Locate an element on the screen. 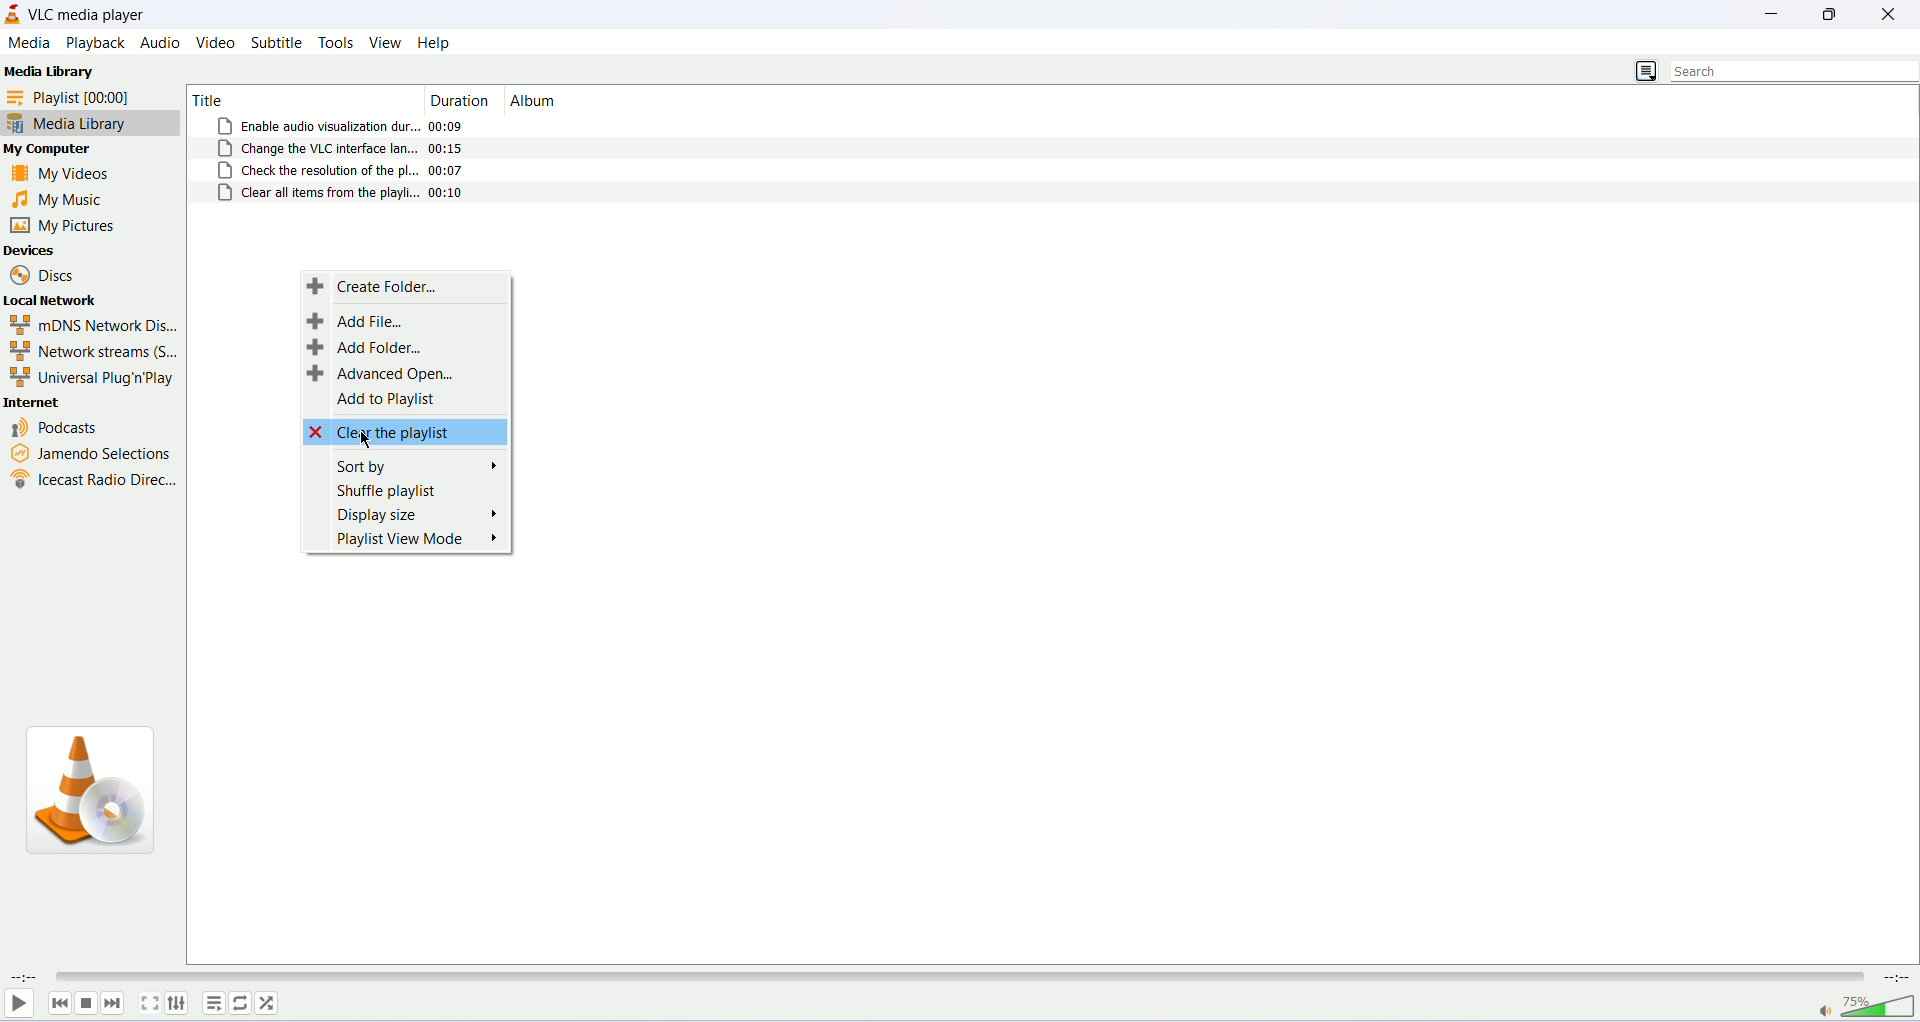 This screenshot has width=1920, height=1022. extended settings is located at coordinates (181, 1003).